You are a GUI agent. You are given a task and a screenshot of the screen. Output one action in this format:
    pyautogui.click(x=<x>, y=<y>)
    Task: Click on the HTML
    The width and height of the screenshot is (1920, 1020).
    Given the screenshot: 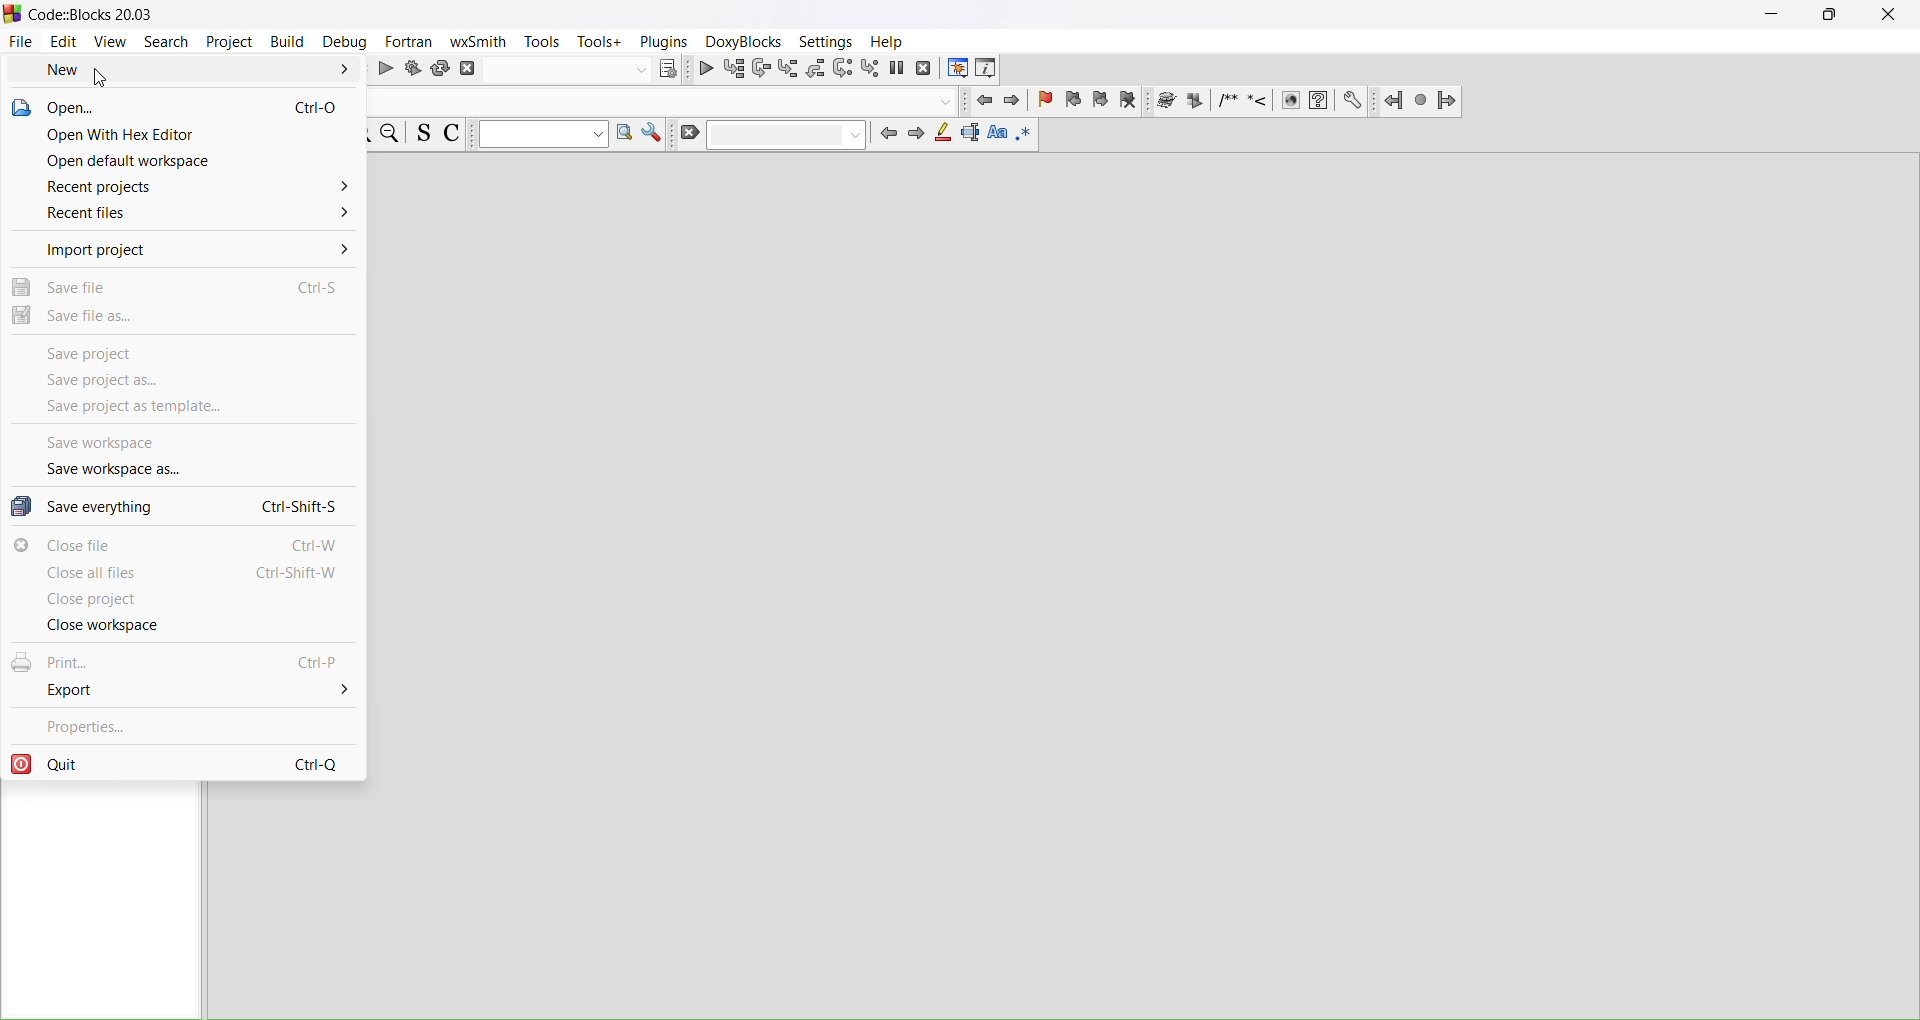 What is the action you would take?
    pyautogui.click(x=1289, y=98)
    